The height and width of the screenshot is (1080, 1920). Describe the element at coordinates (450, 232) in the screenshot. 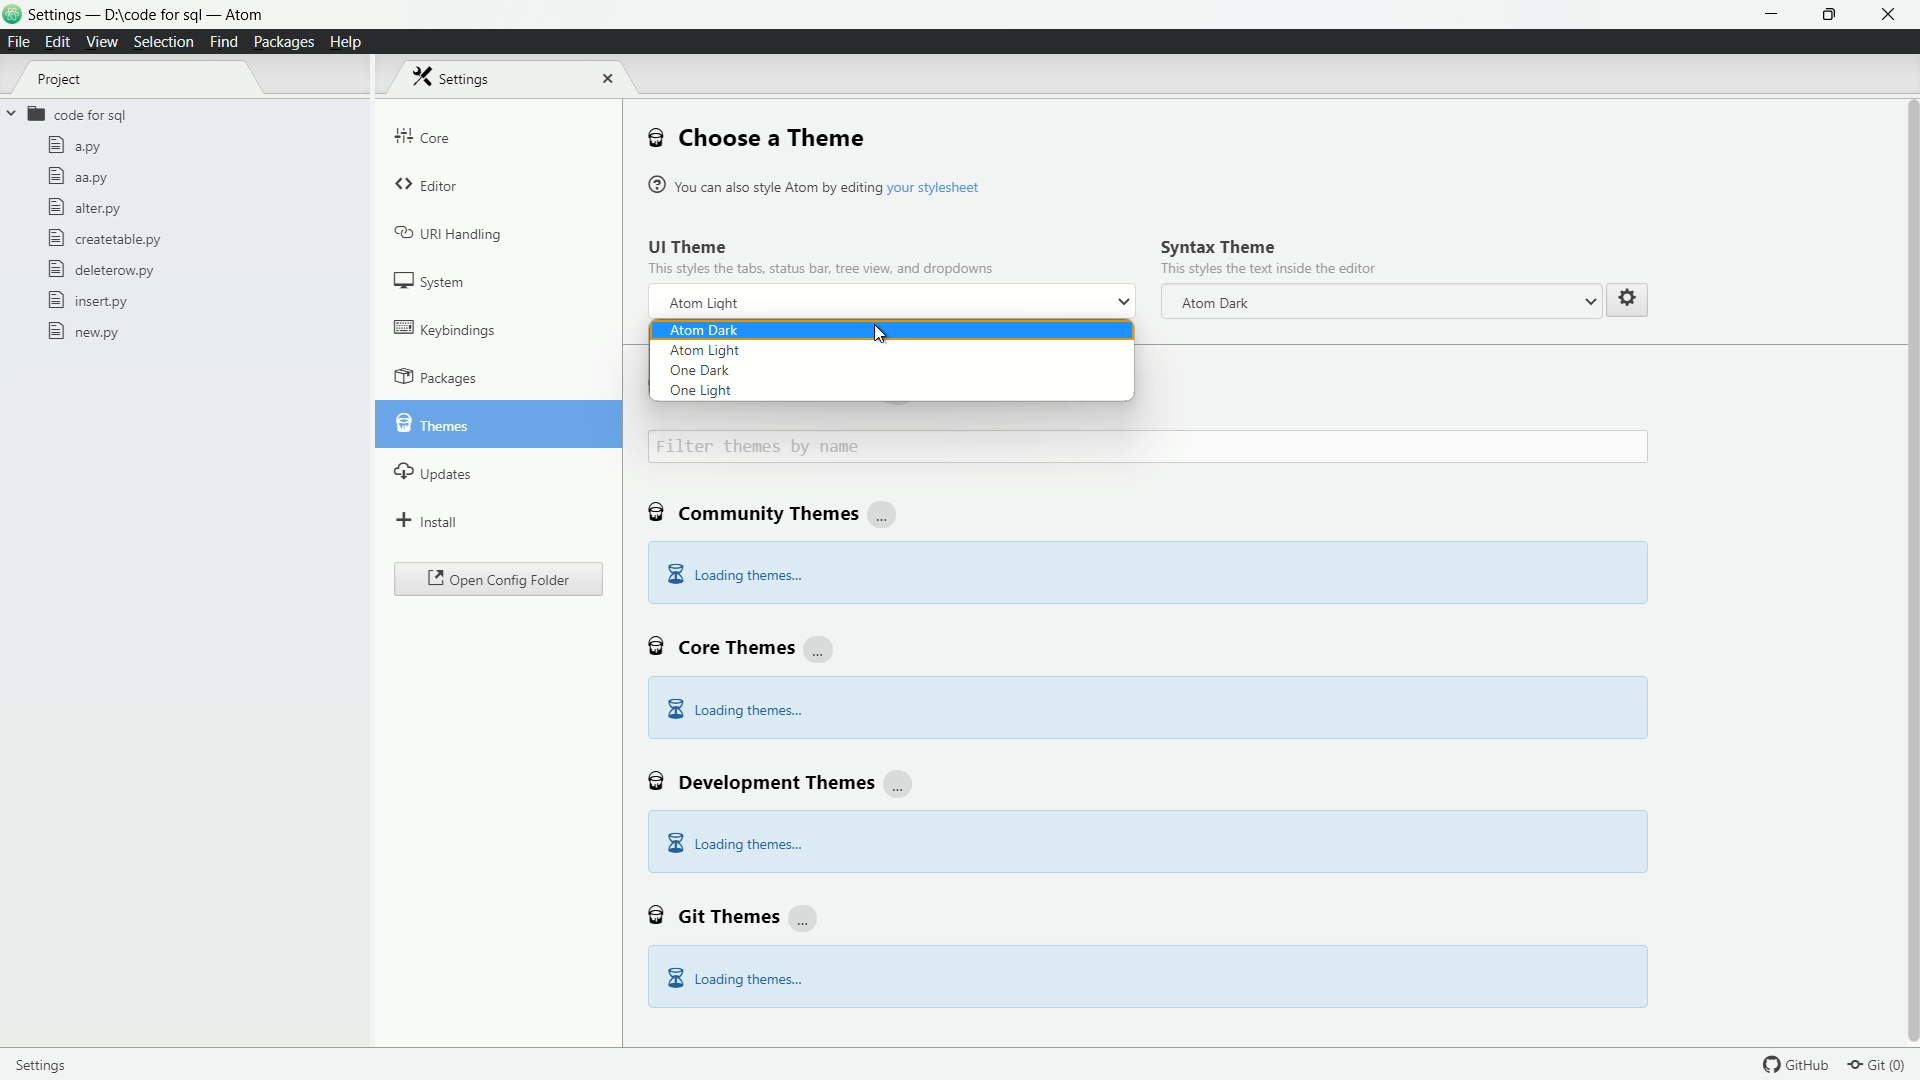

I see `uri handling` at that location.